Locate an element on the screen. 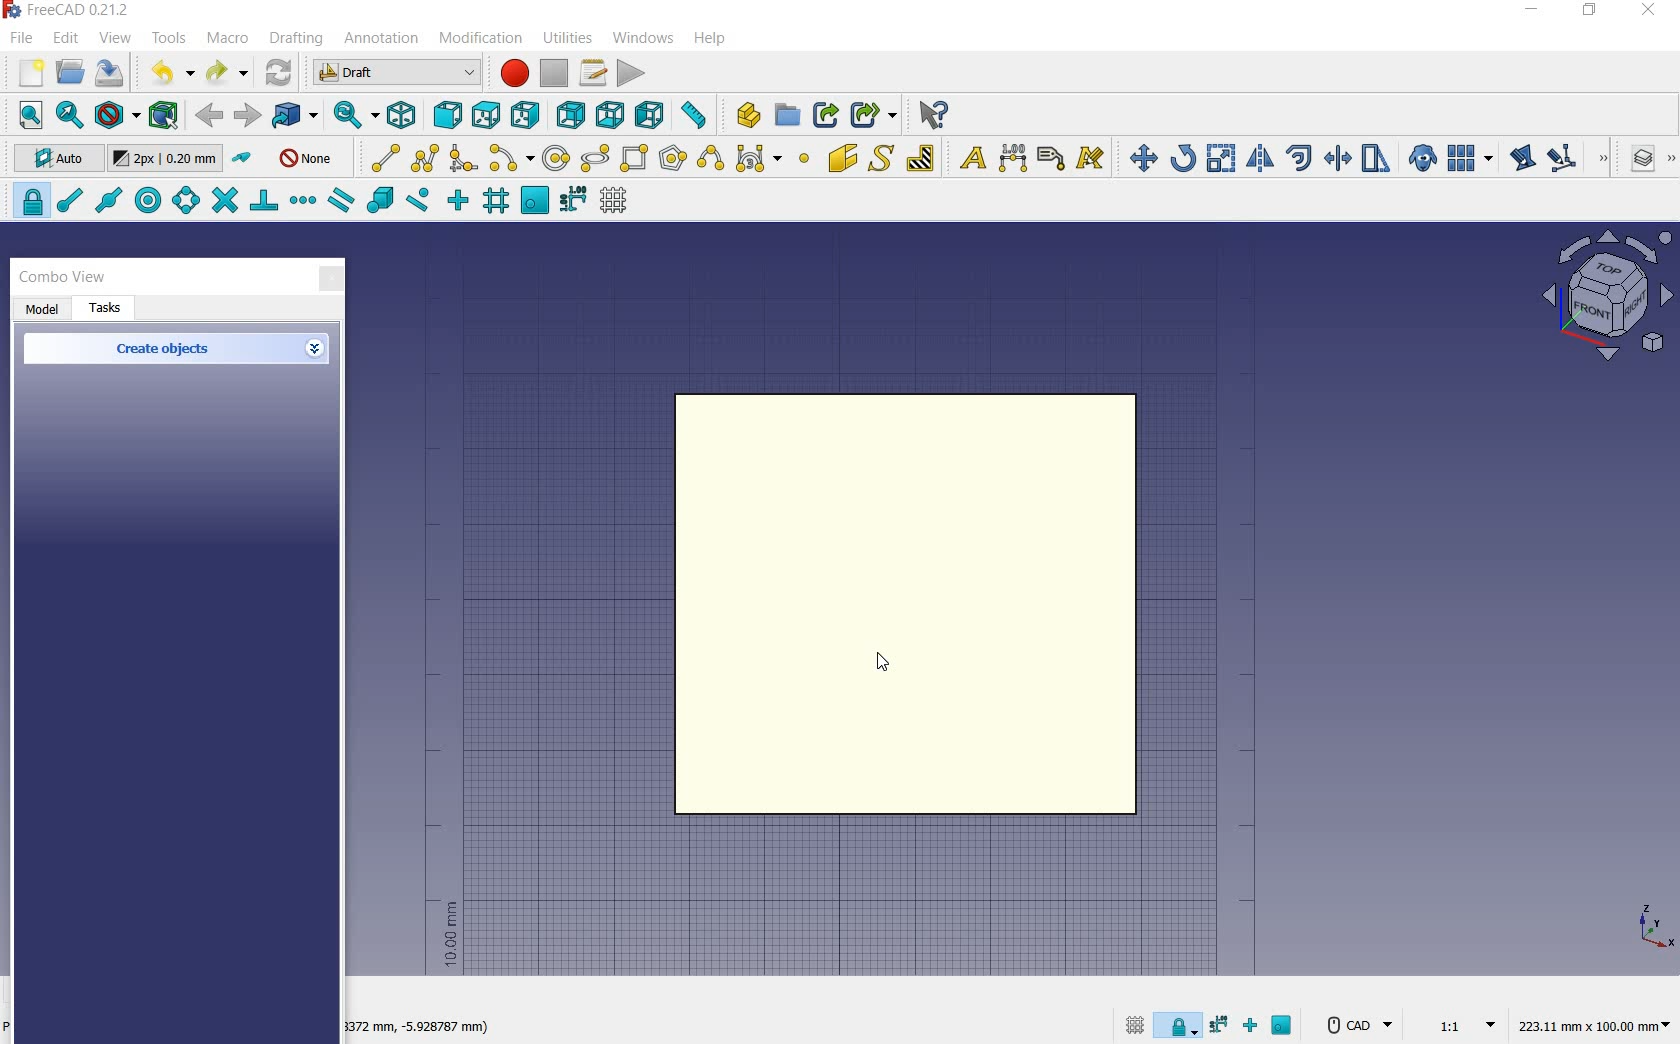 This screenshot has width=1680, height=1044. front is located at coordinates (444, 116).